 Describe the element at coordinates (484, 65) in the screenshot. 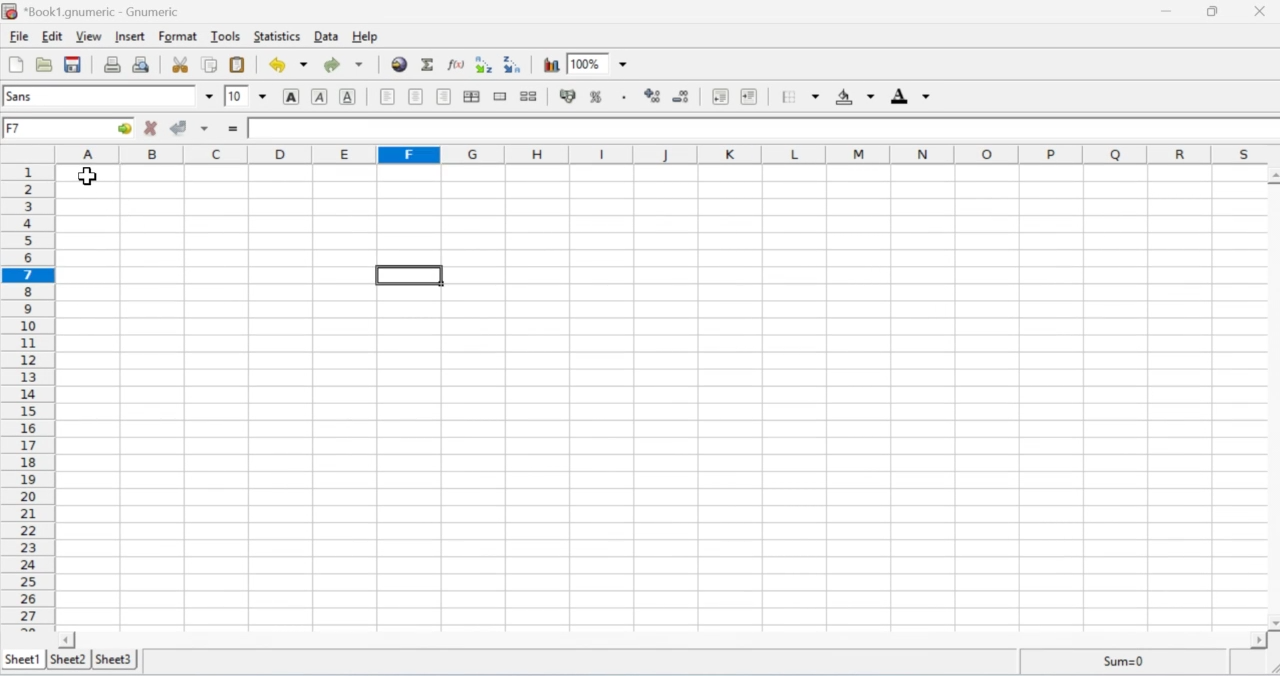

I see `Sort by ascending` at that location.